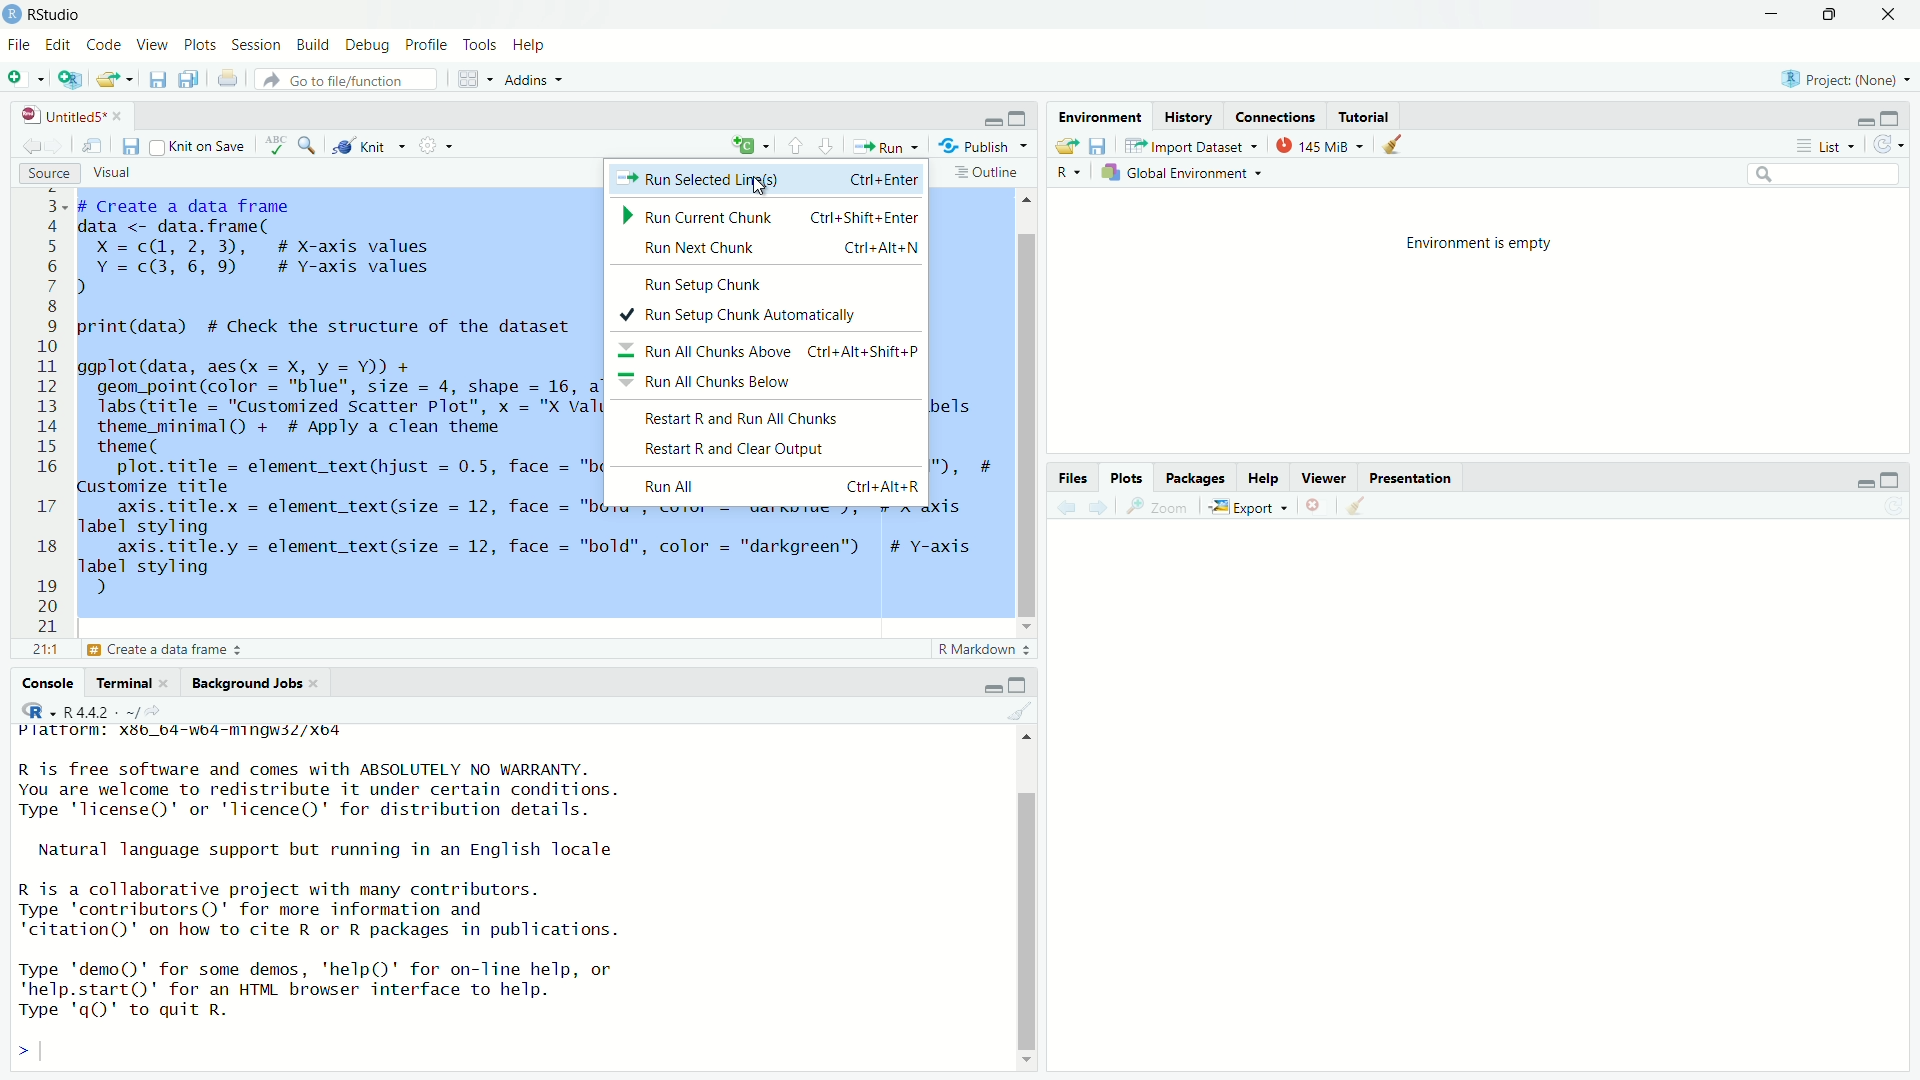 Image resolution: width=1920 pixels, height=1080 pixels. Describe the element at coordinates (228, 79) in the screenshot. I see `Print the current file` at that location.